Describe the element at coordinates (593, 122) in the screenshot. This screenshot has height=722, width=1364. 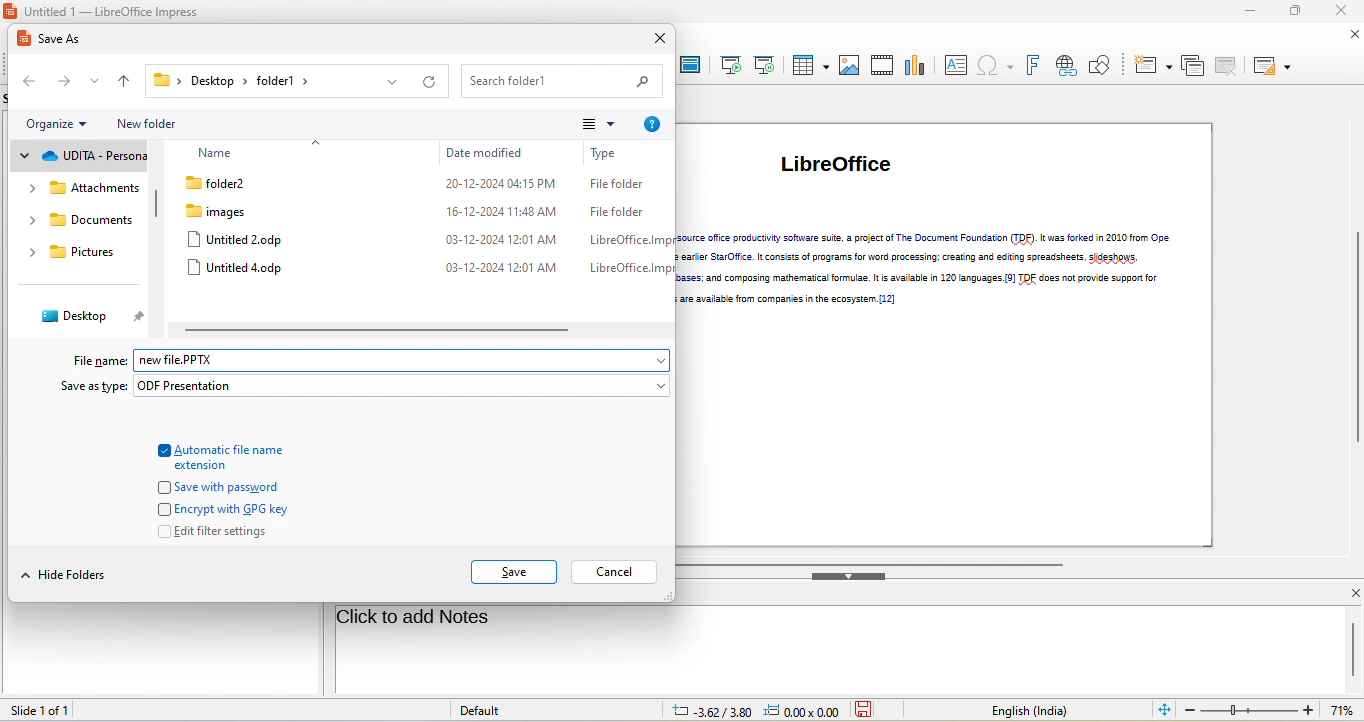
I see `change your view` at that location.